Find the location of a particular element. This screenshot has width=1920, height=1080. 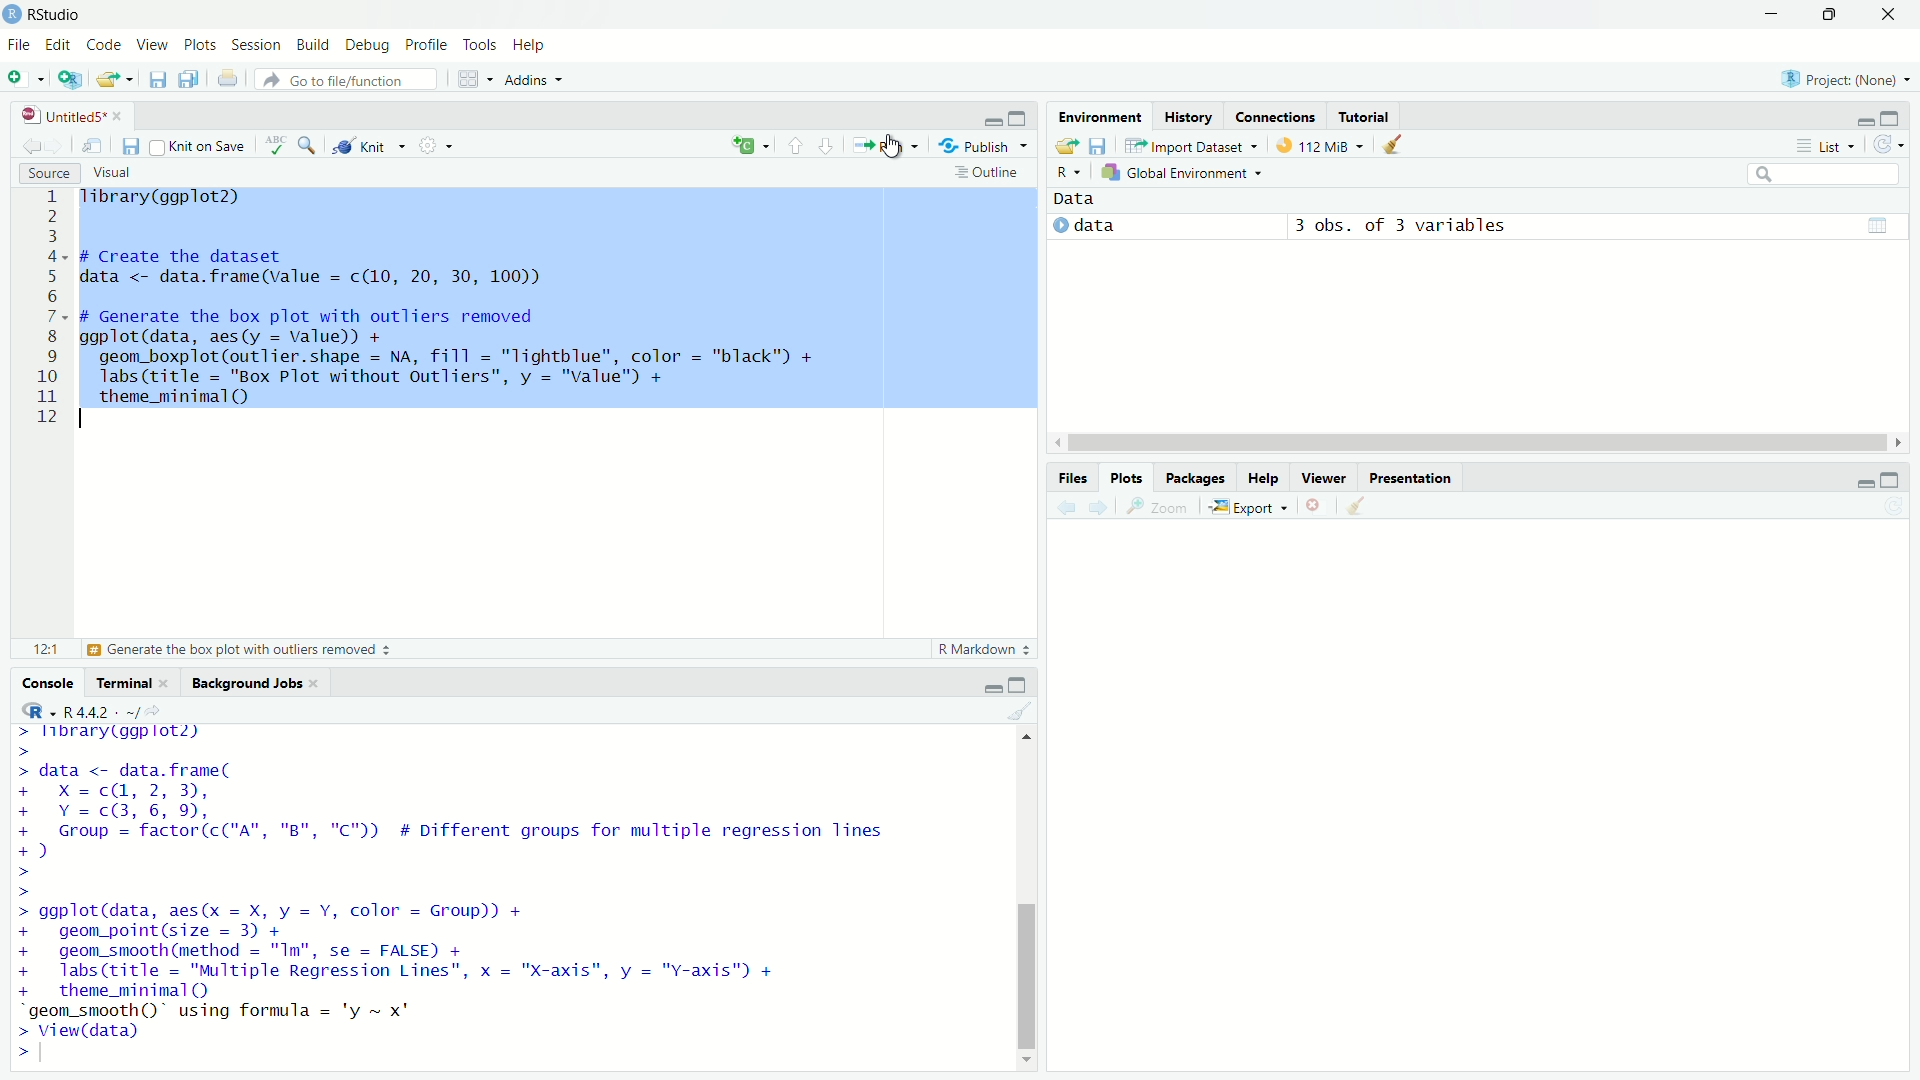

+ Addins ~ is located at coordinates (528, 78).